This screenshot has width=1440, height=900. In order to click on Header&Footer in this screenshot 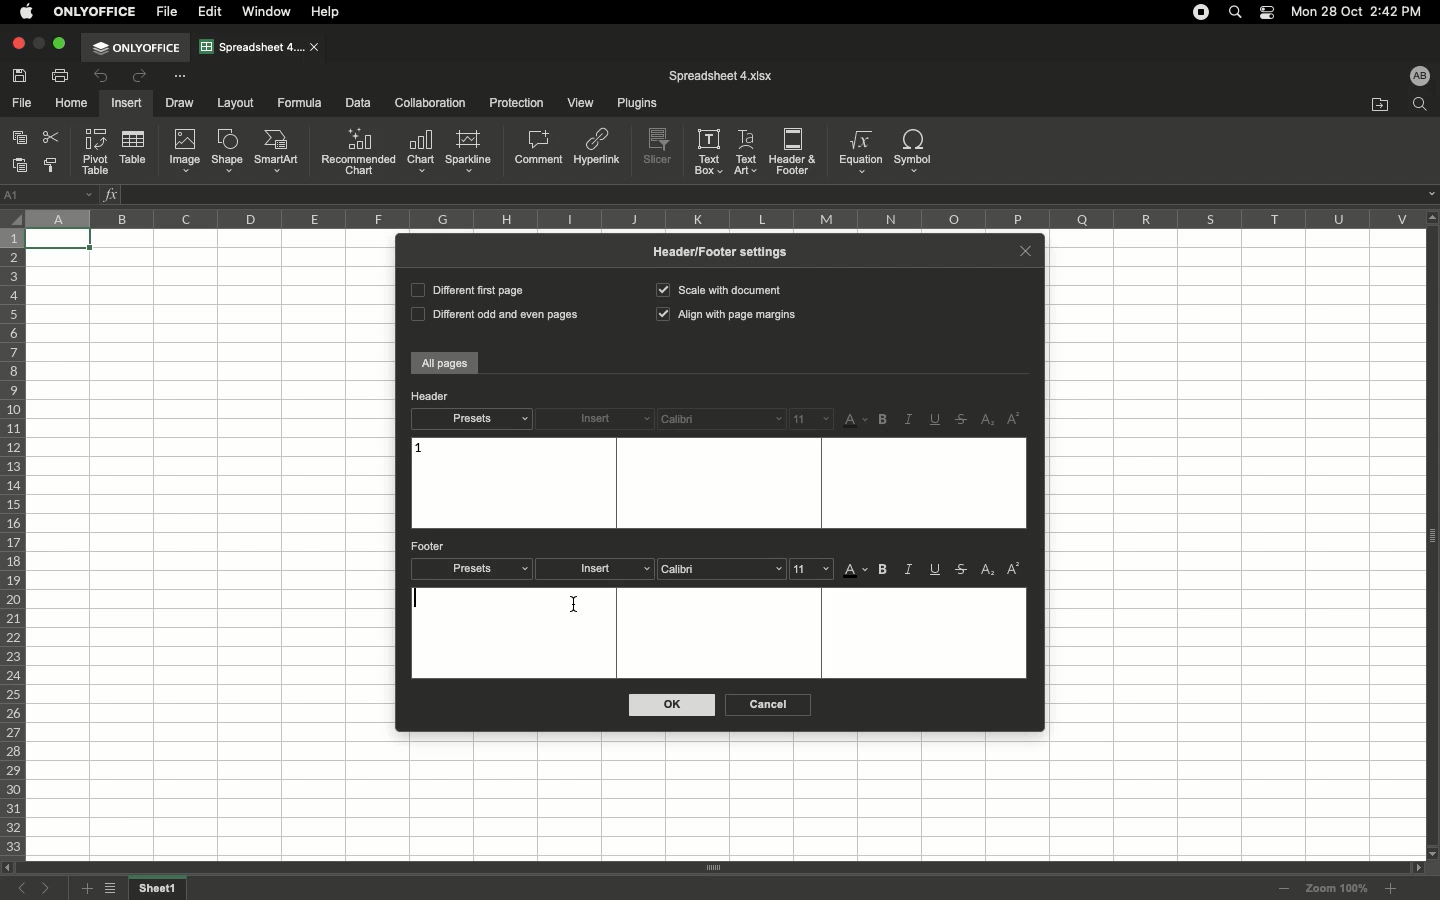, I will do `click(793, 150)`.